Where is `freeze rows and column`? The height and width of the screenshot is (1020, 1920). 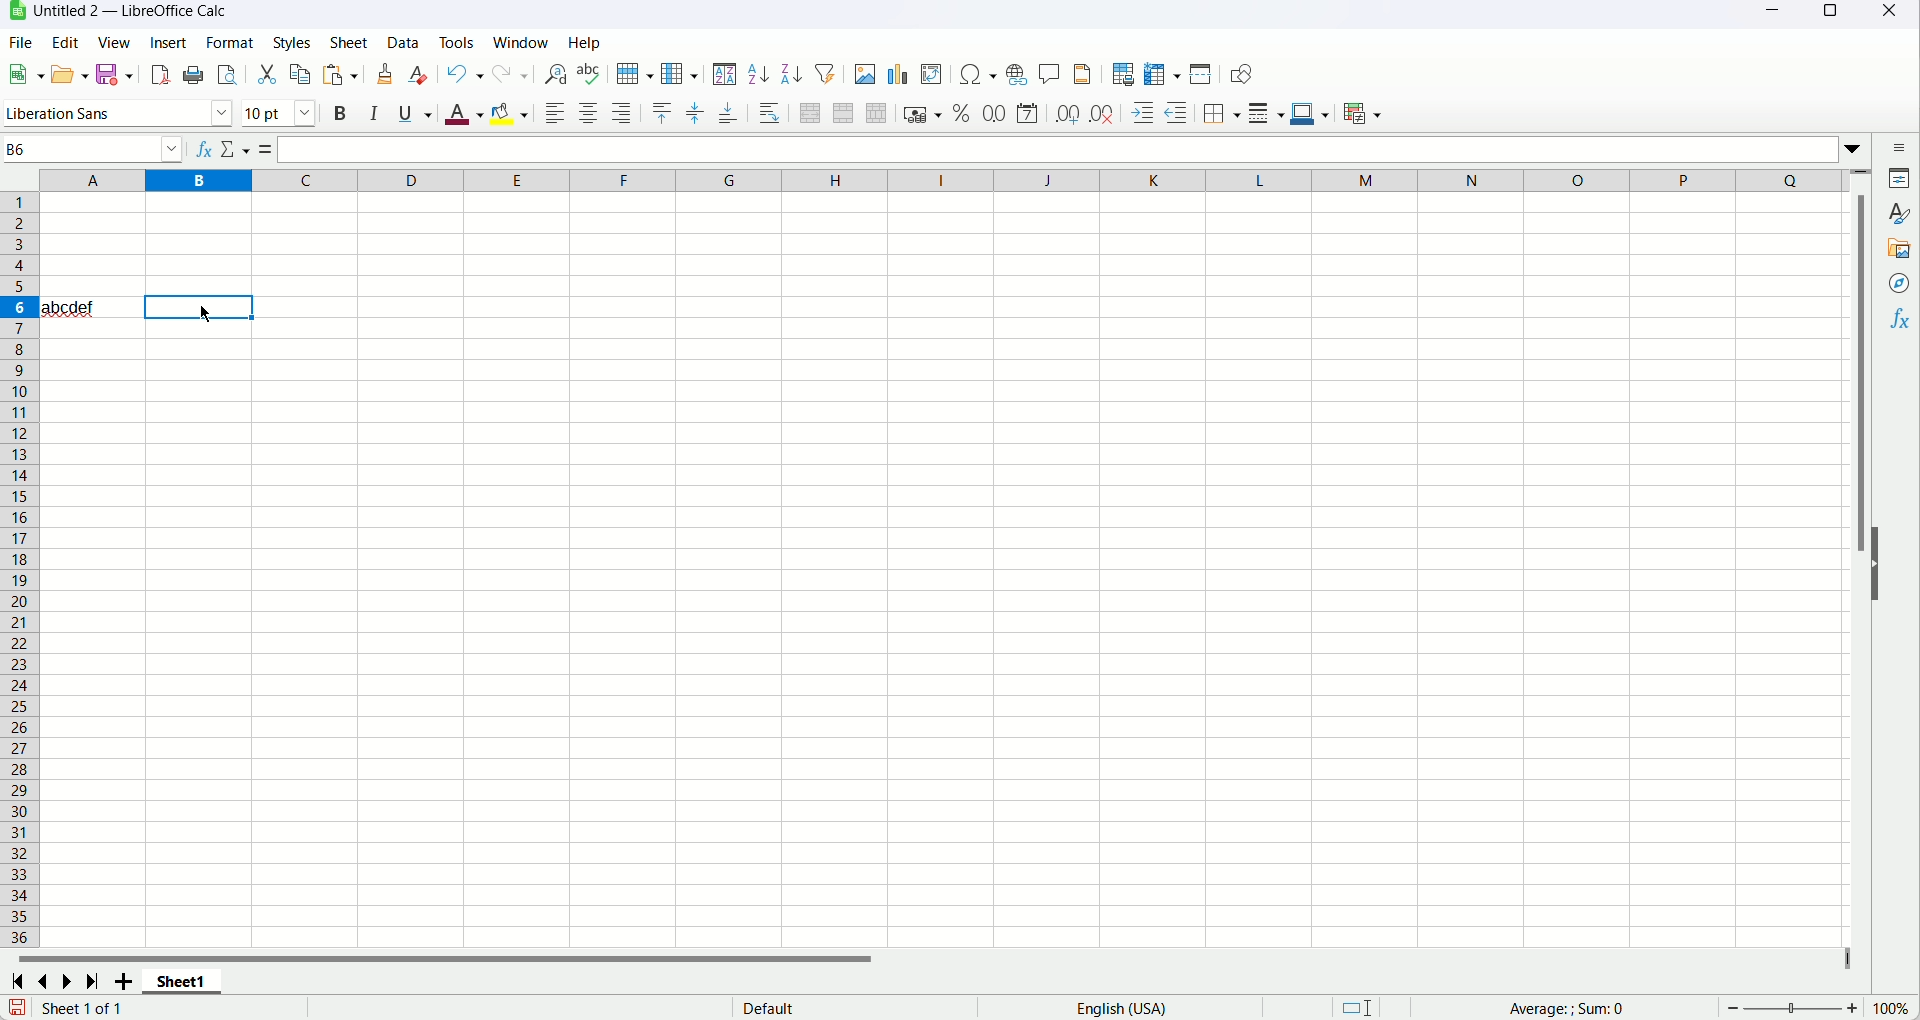
freeze rows and column is located at coordinates (1163, 73).